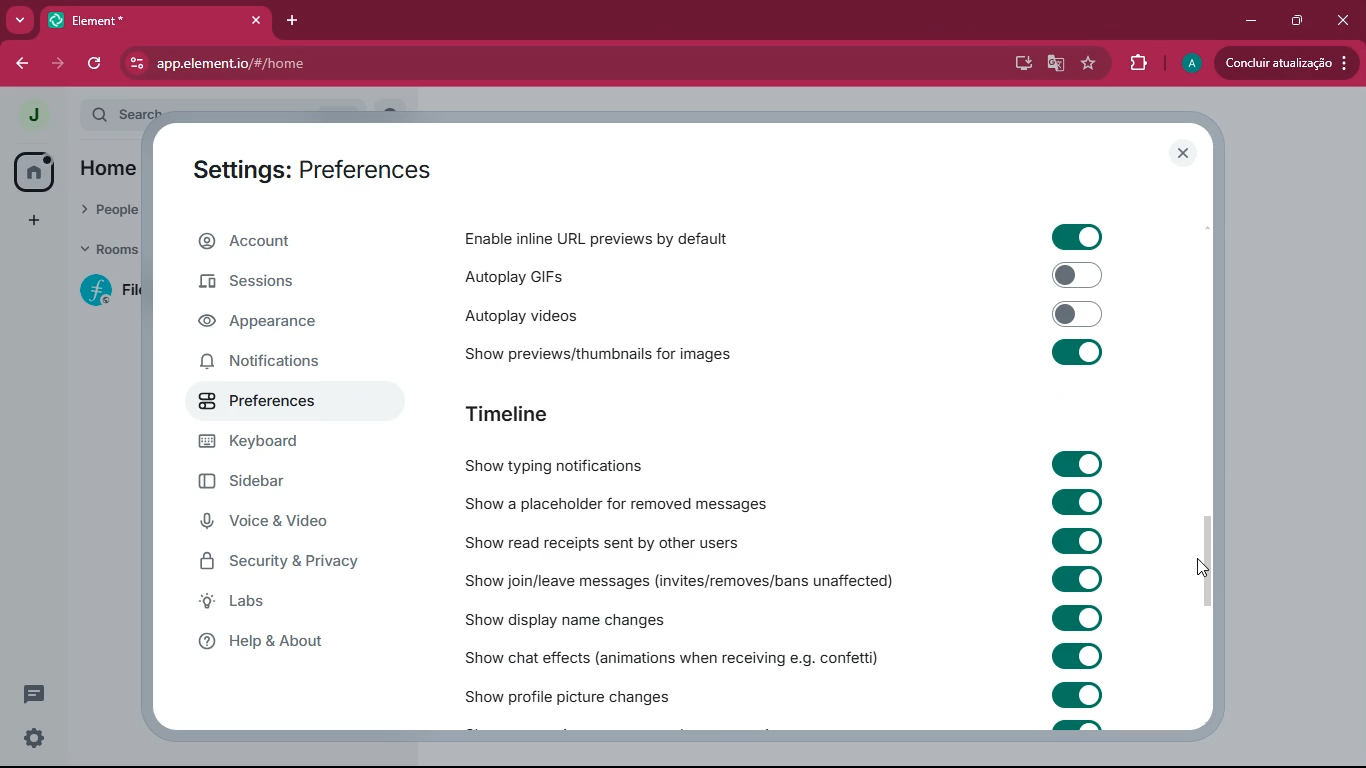 The image size is (1366, 768). Describe the element at coordinates (681, 580) in the screenshot. I see `show join/leave messages (invites/removes/bans unaffected)` at that location.